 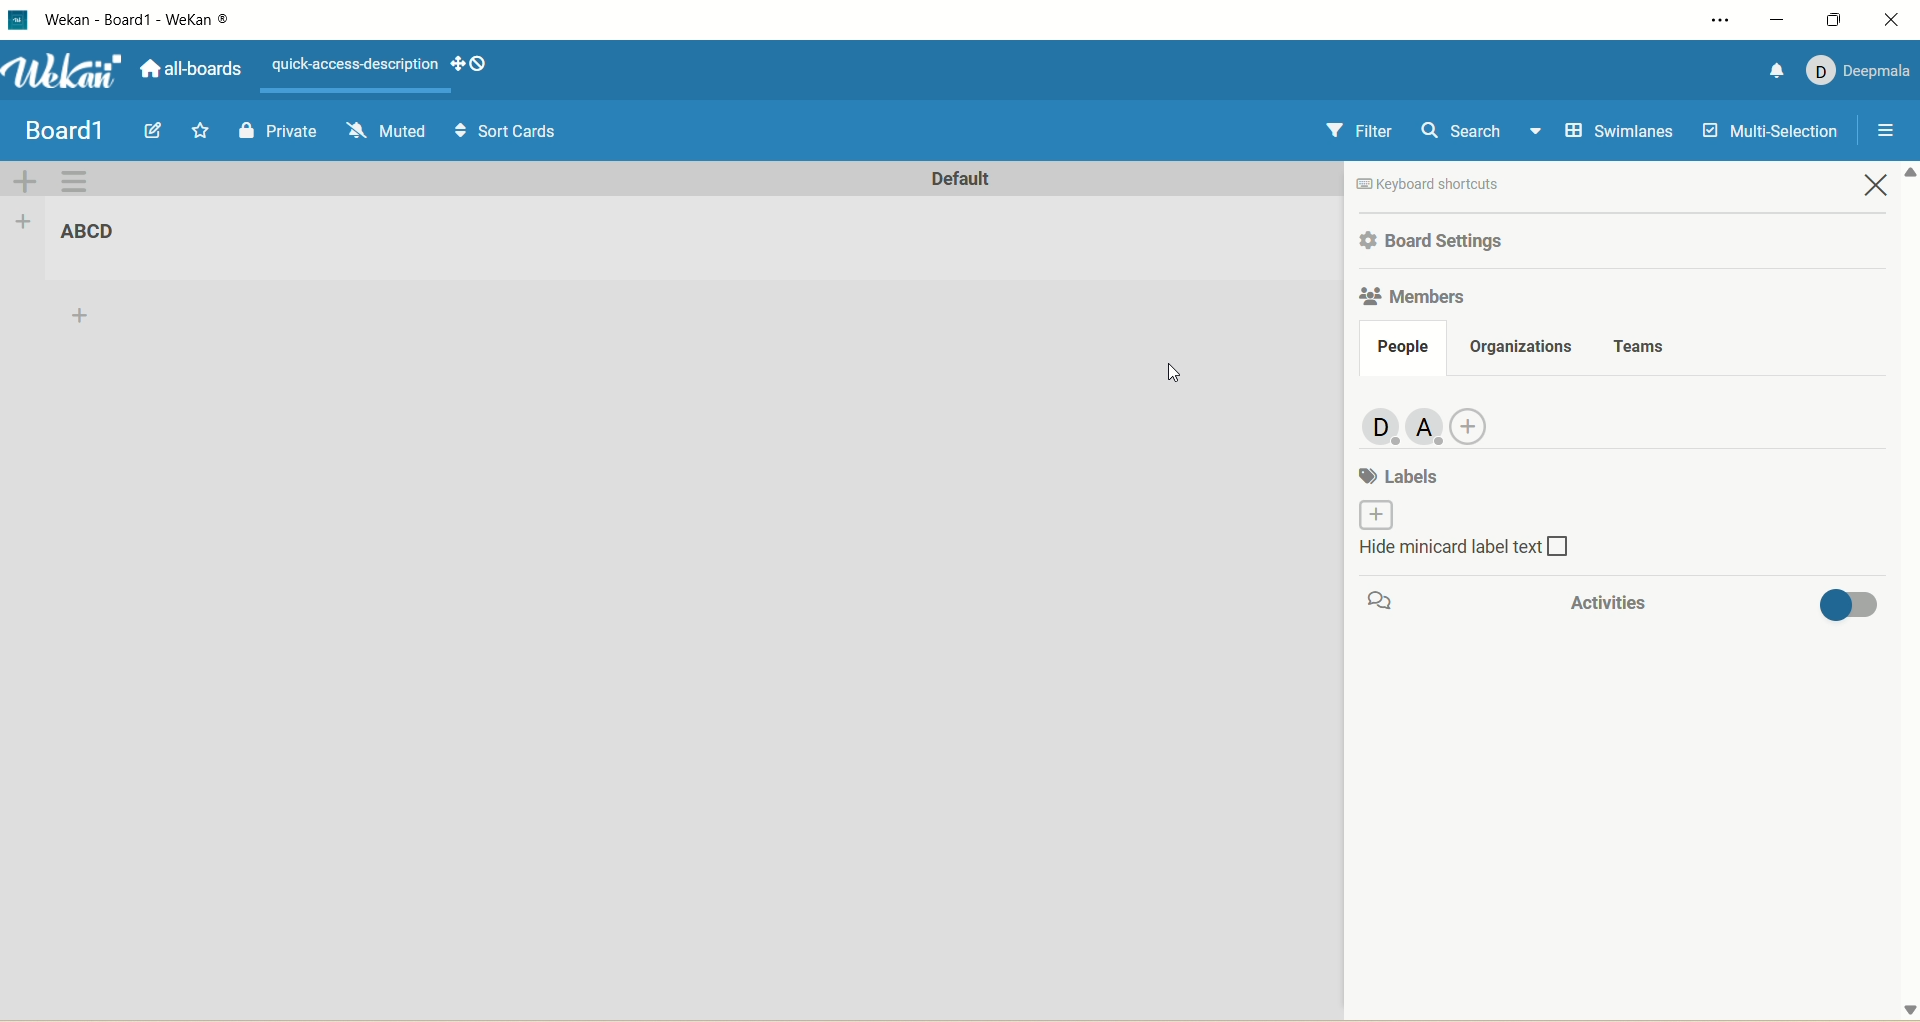 What do you see at coordinates (1774, 129) in the screenshot?
I see `multi selection` at bounding box center [1774, 129].